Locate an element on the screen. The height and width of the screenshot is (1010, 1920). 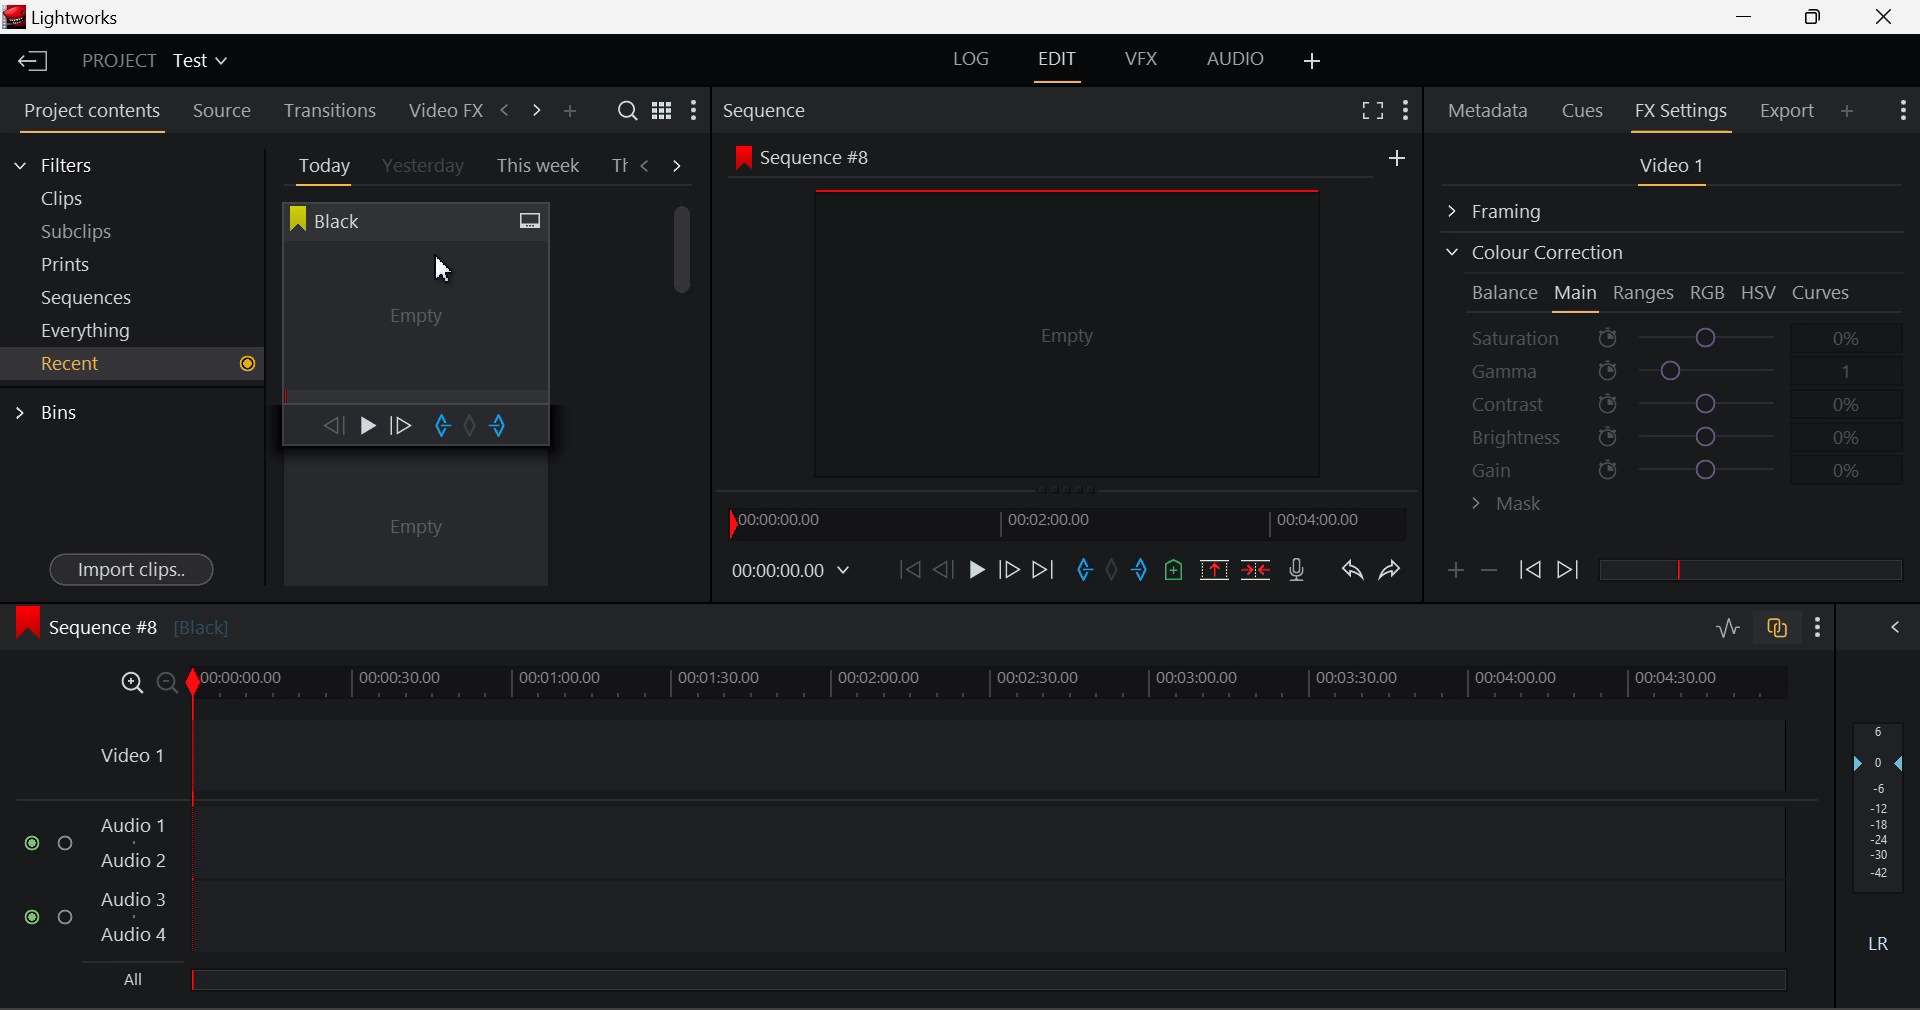
Mask is located at coordinates (1508, 506).